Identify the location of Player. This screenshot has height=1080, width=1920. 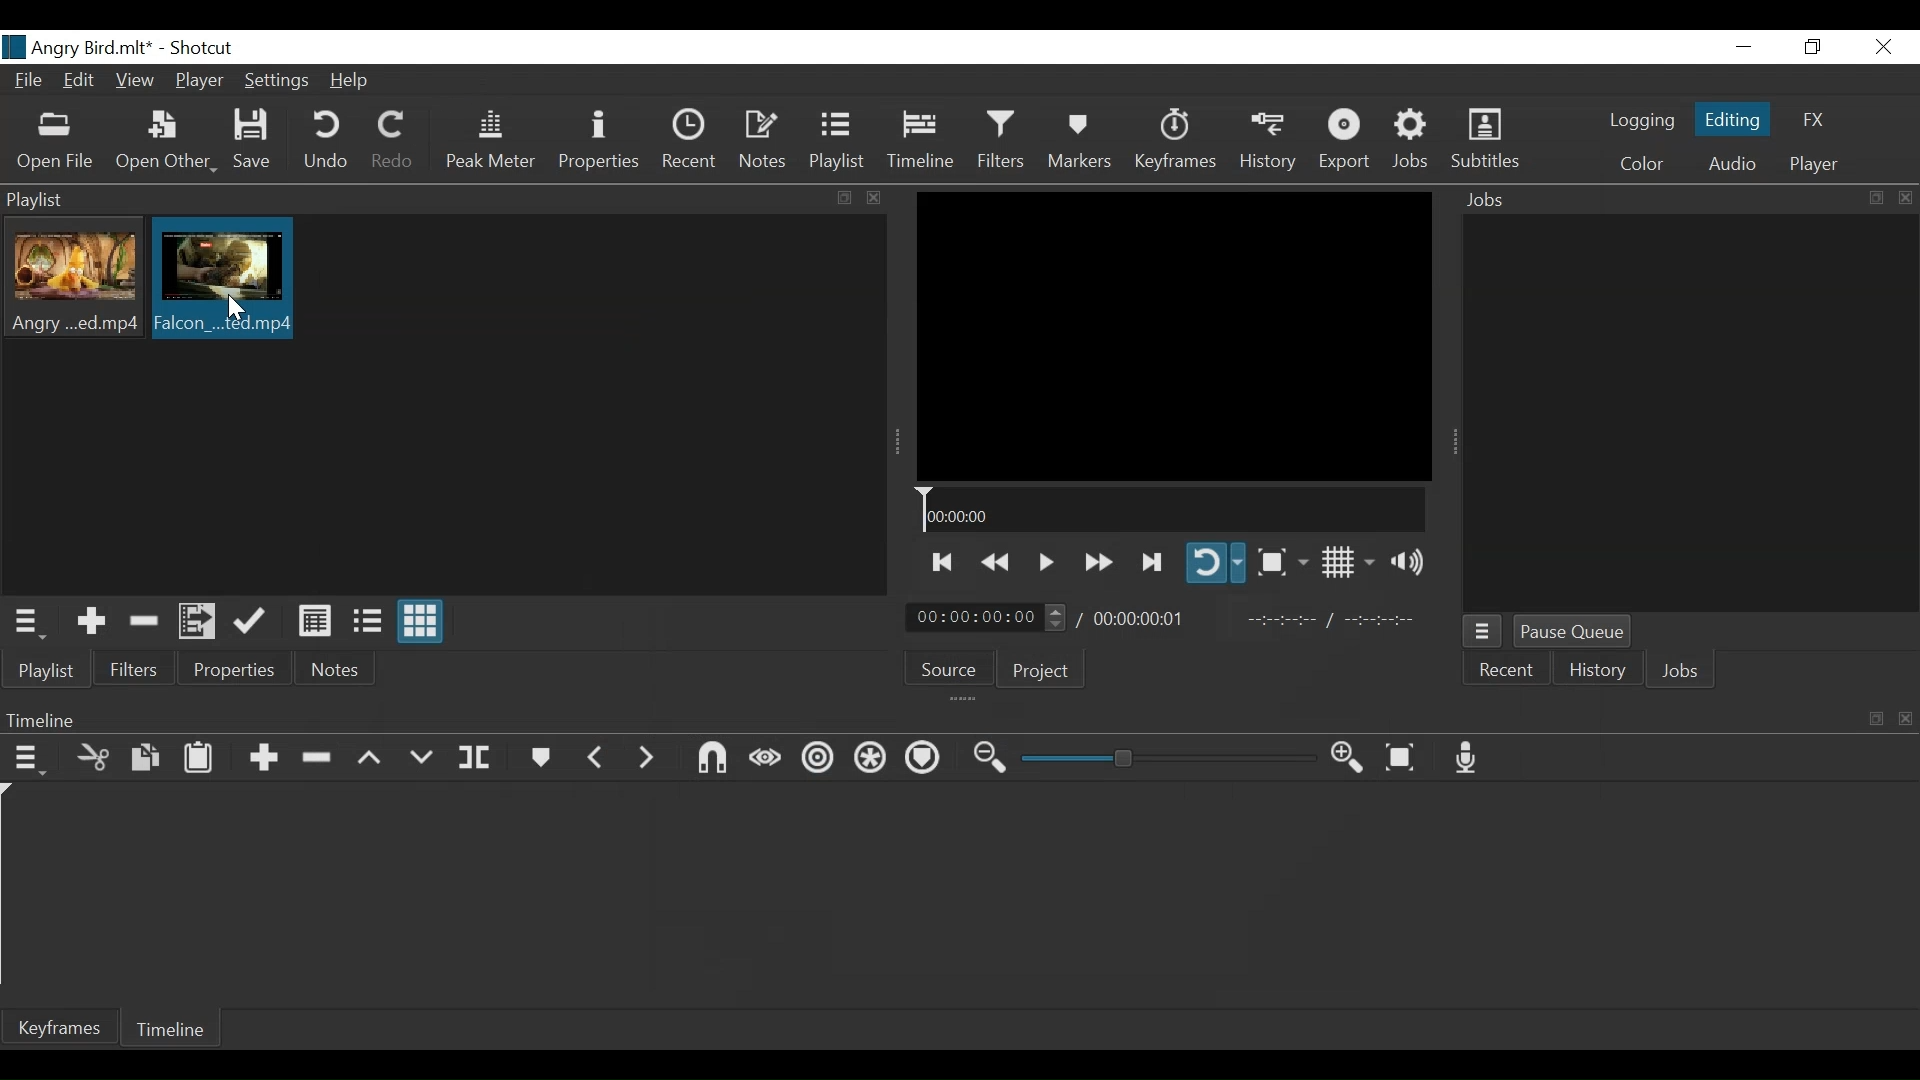
(1814, 165).